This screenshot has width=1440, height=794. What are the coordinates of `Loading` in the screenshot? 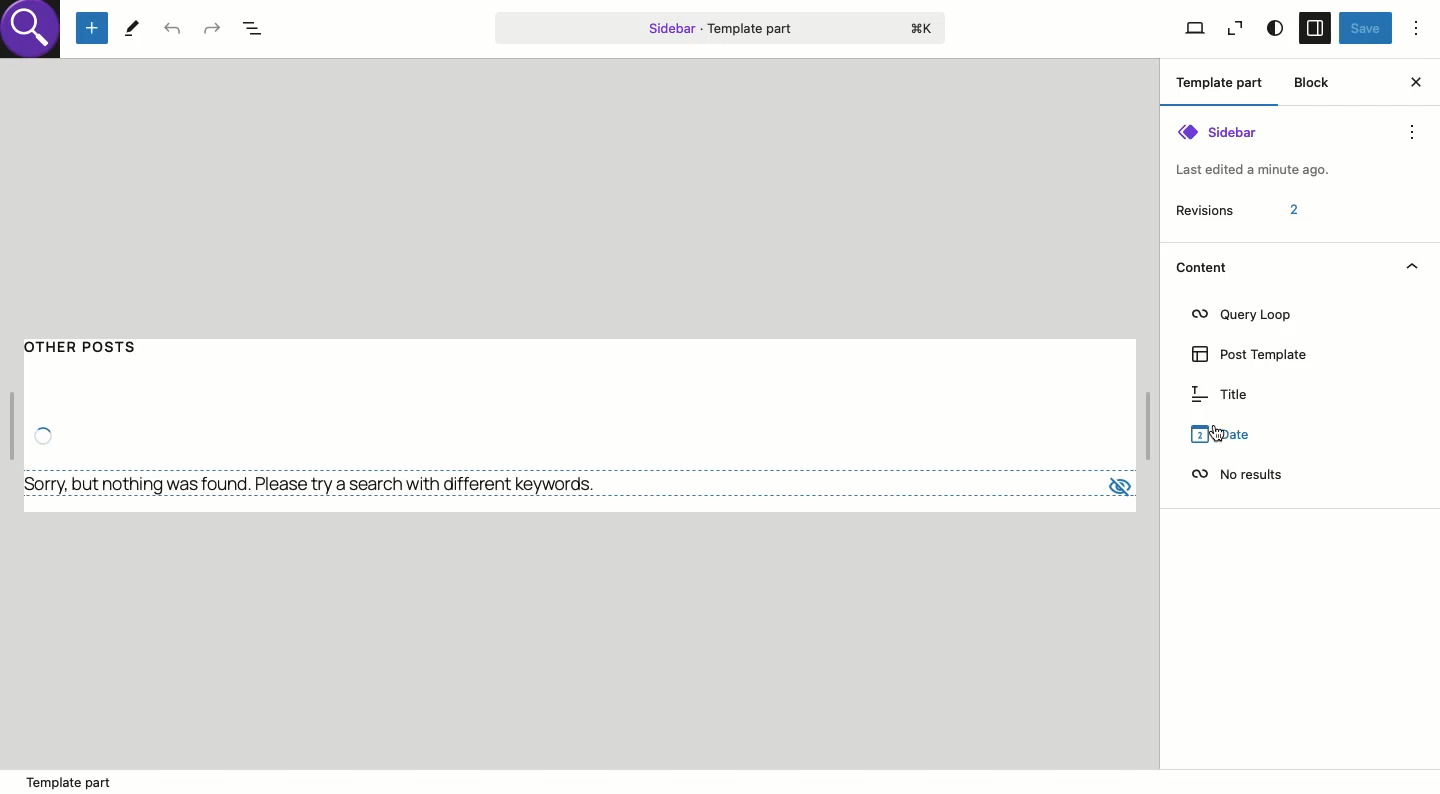 It's located at (43, 434).